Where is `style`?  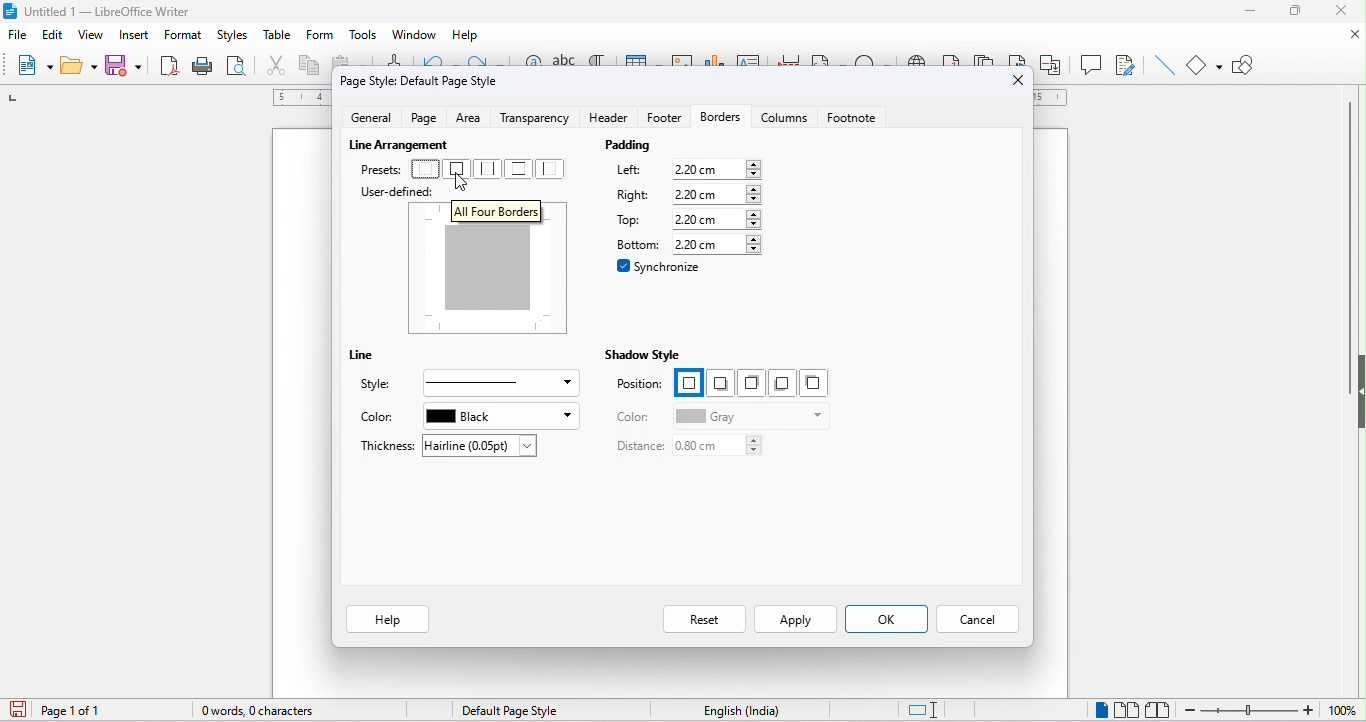 style is located at coordinates (380, 384).